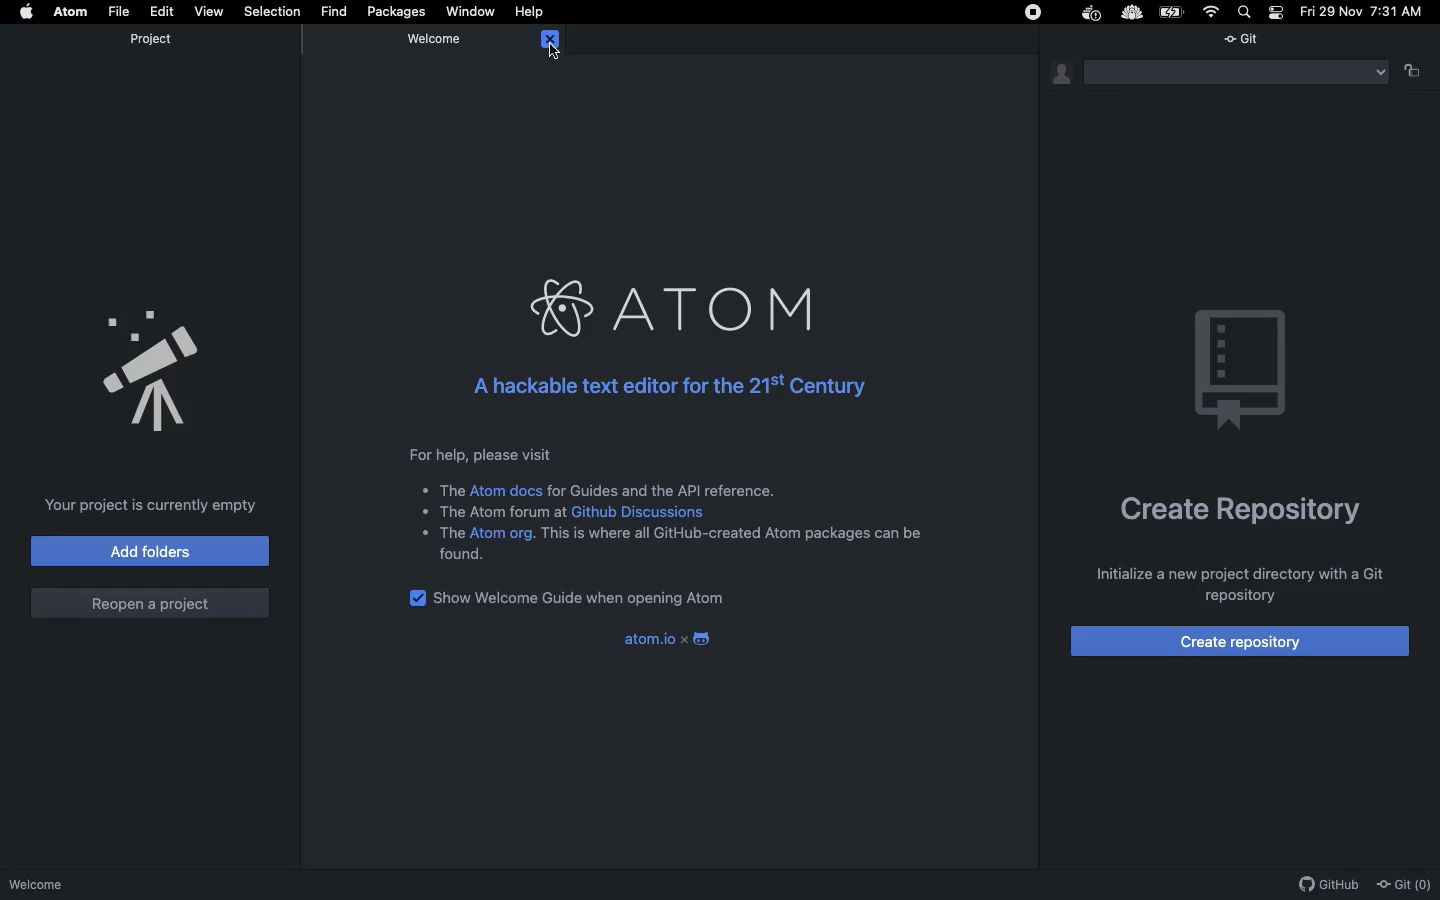  I want to click on GitHub, so click(1331, 885).